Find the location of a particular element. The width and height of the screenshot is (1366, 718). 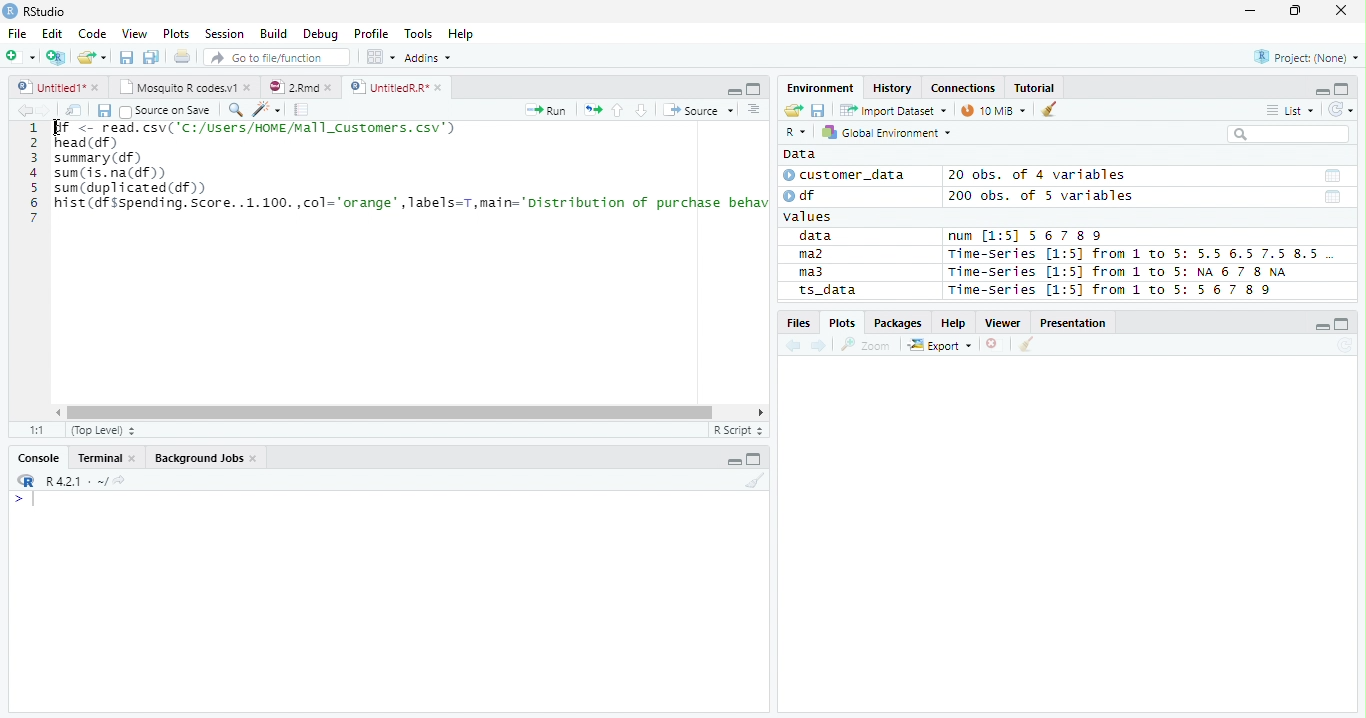

Top Level is located at coordinates (101, 431).